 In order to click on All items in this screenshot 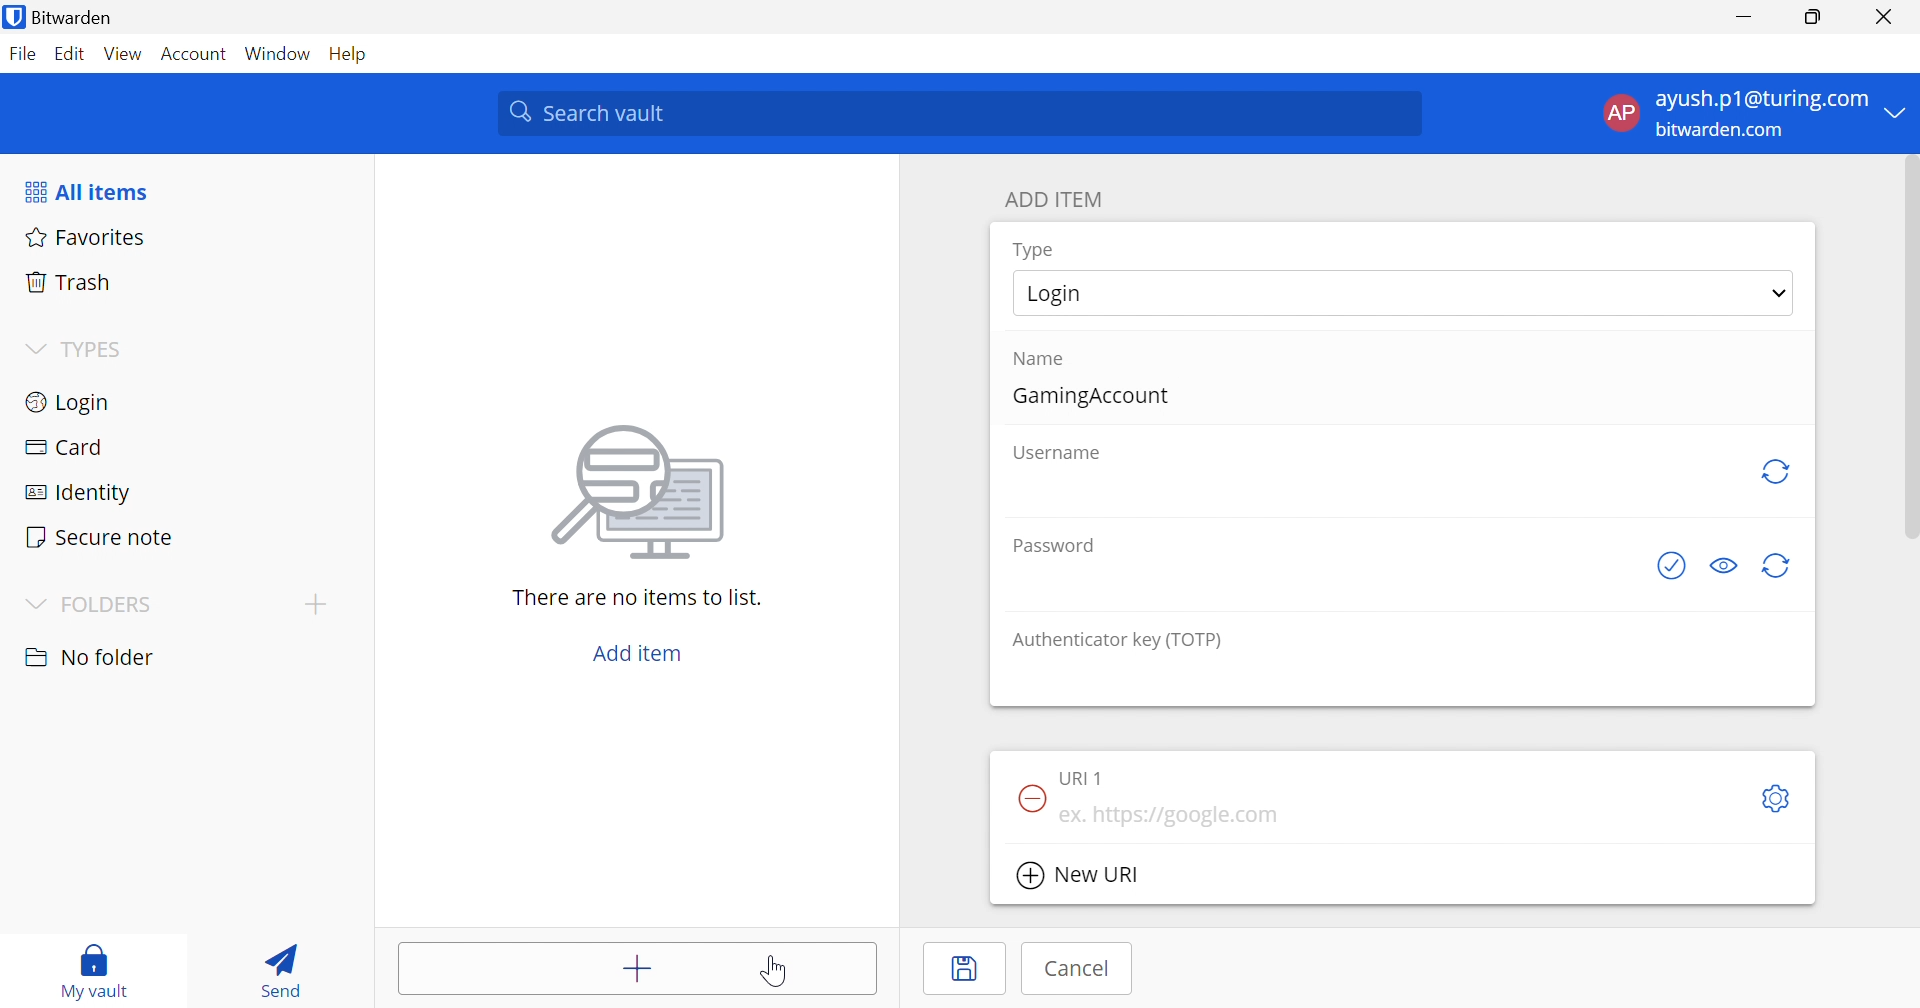, I will do `click(85, 192)`.